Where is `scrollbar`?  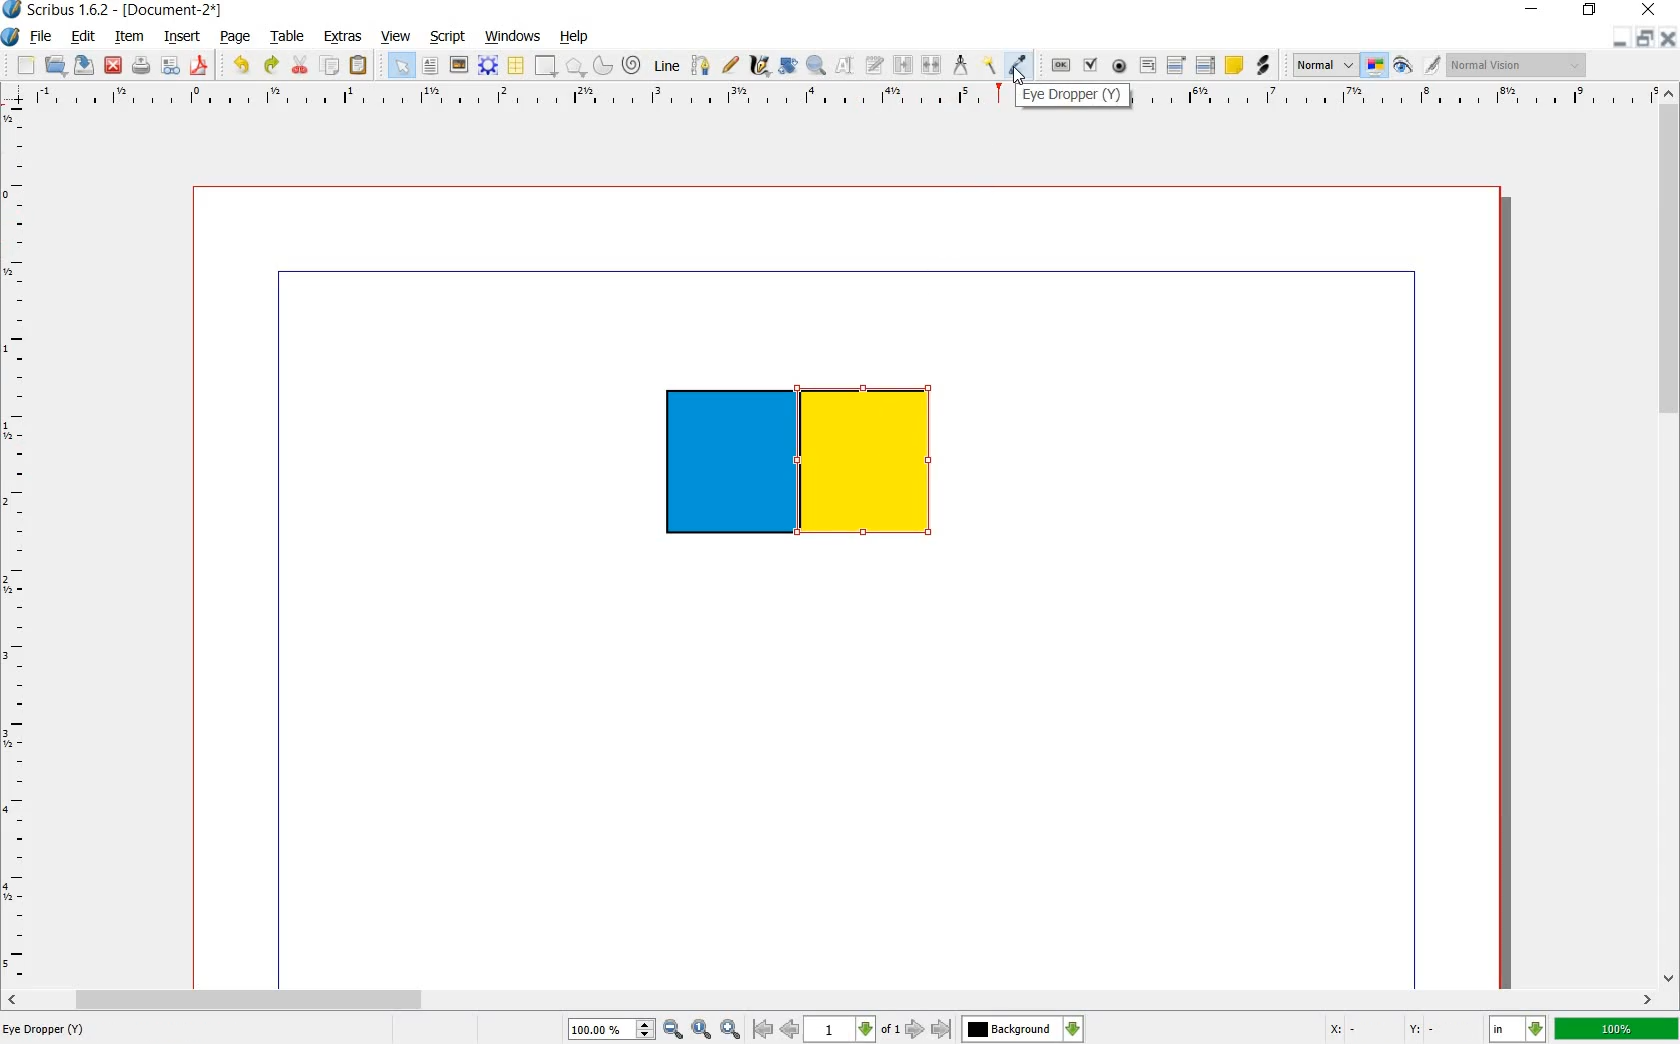
scrollbar is located at coordinates (1670, 543).